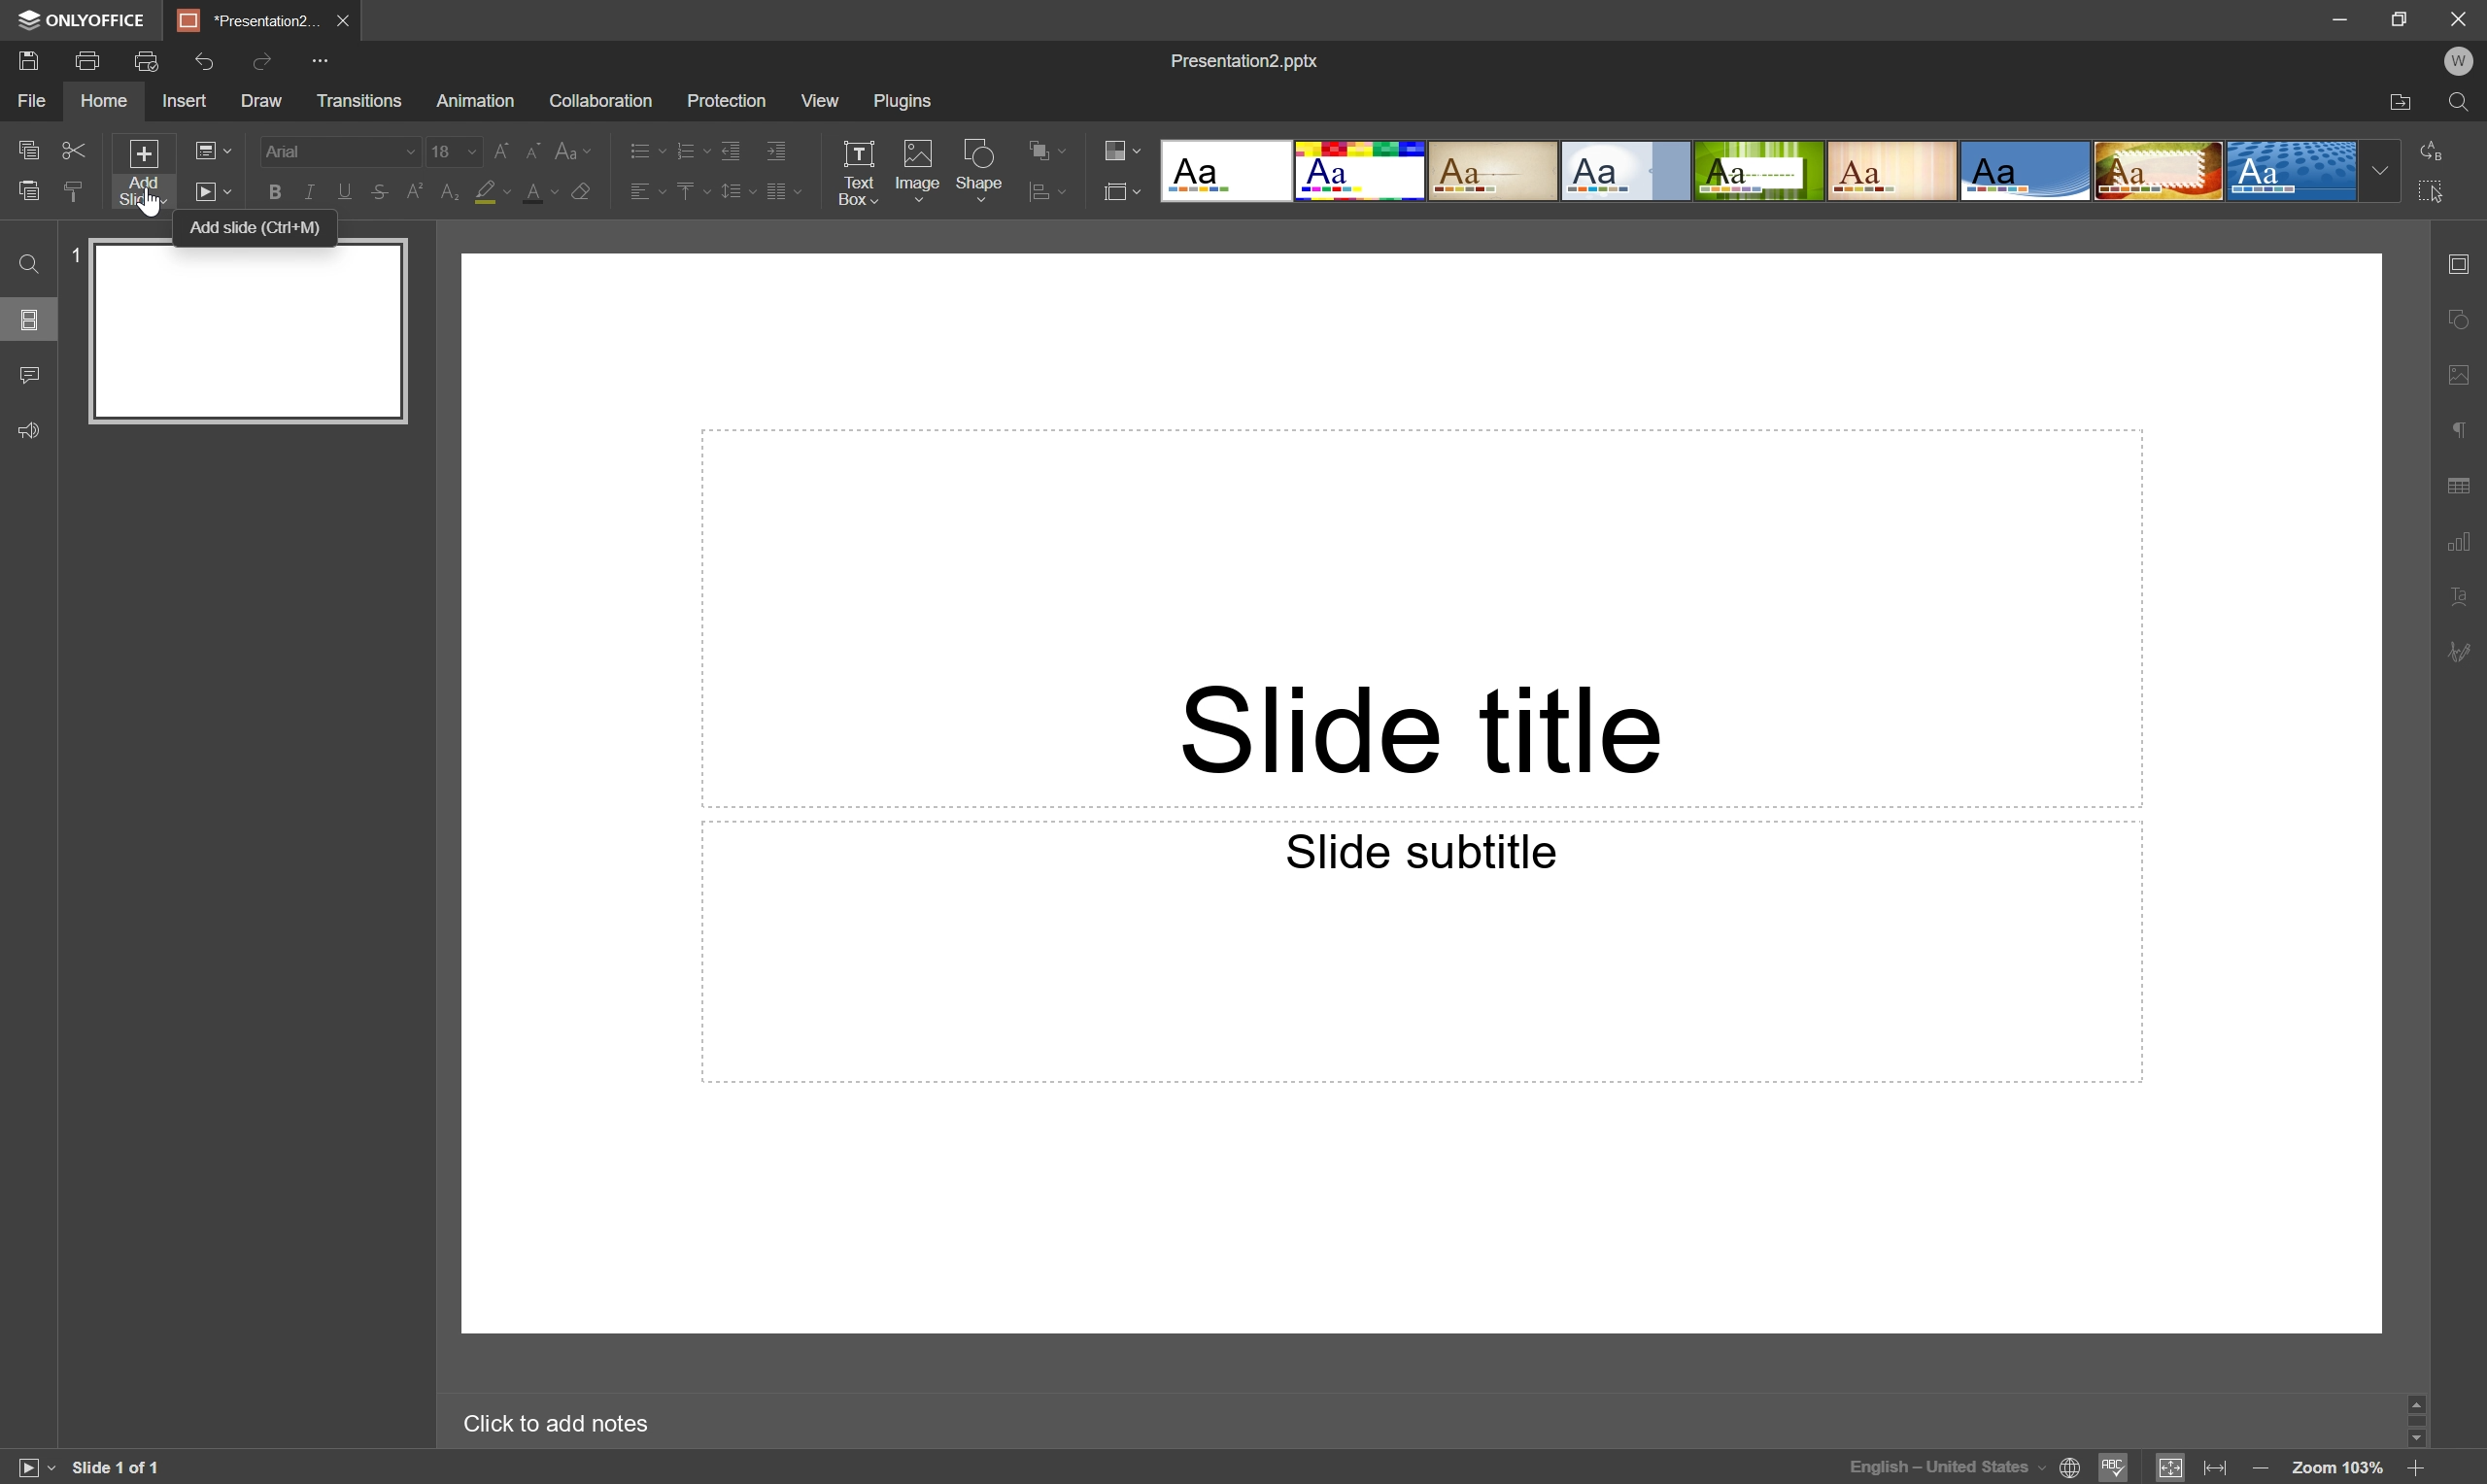  Describe the element at coordinates (249, 229) in the screenshot. I see `Add slide (ctrl+M)` at that location.